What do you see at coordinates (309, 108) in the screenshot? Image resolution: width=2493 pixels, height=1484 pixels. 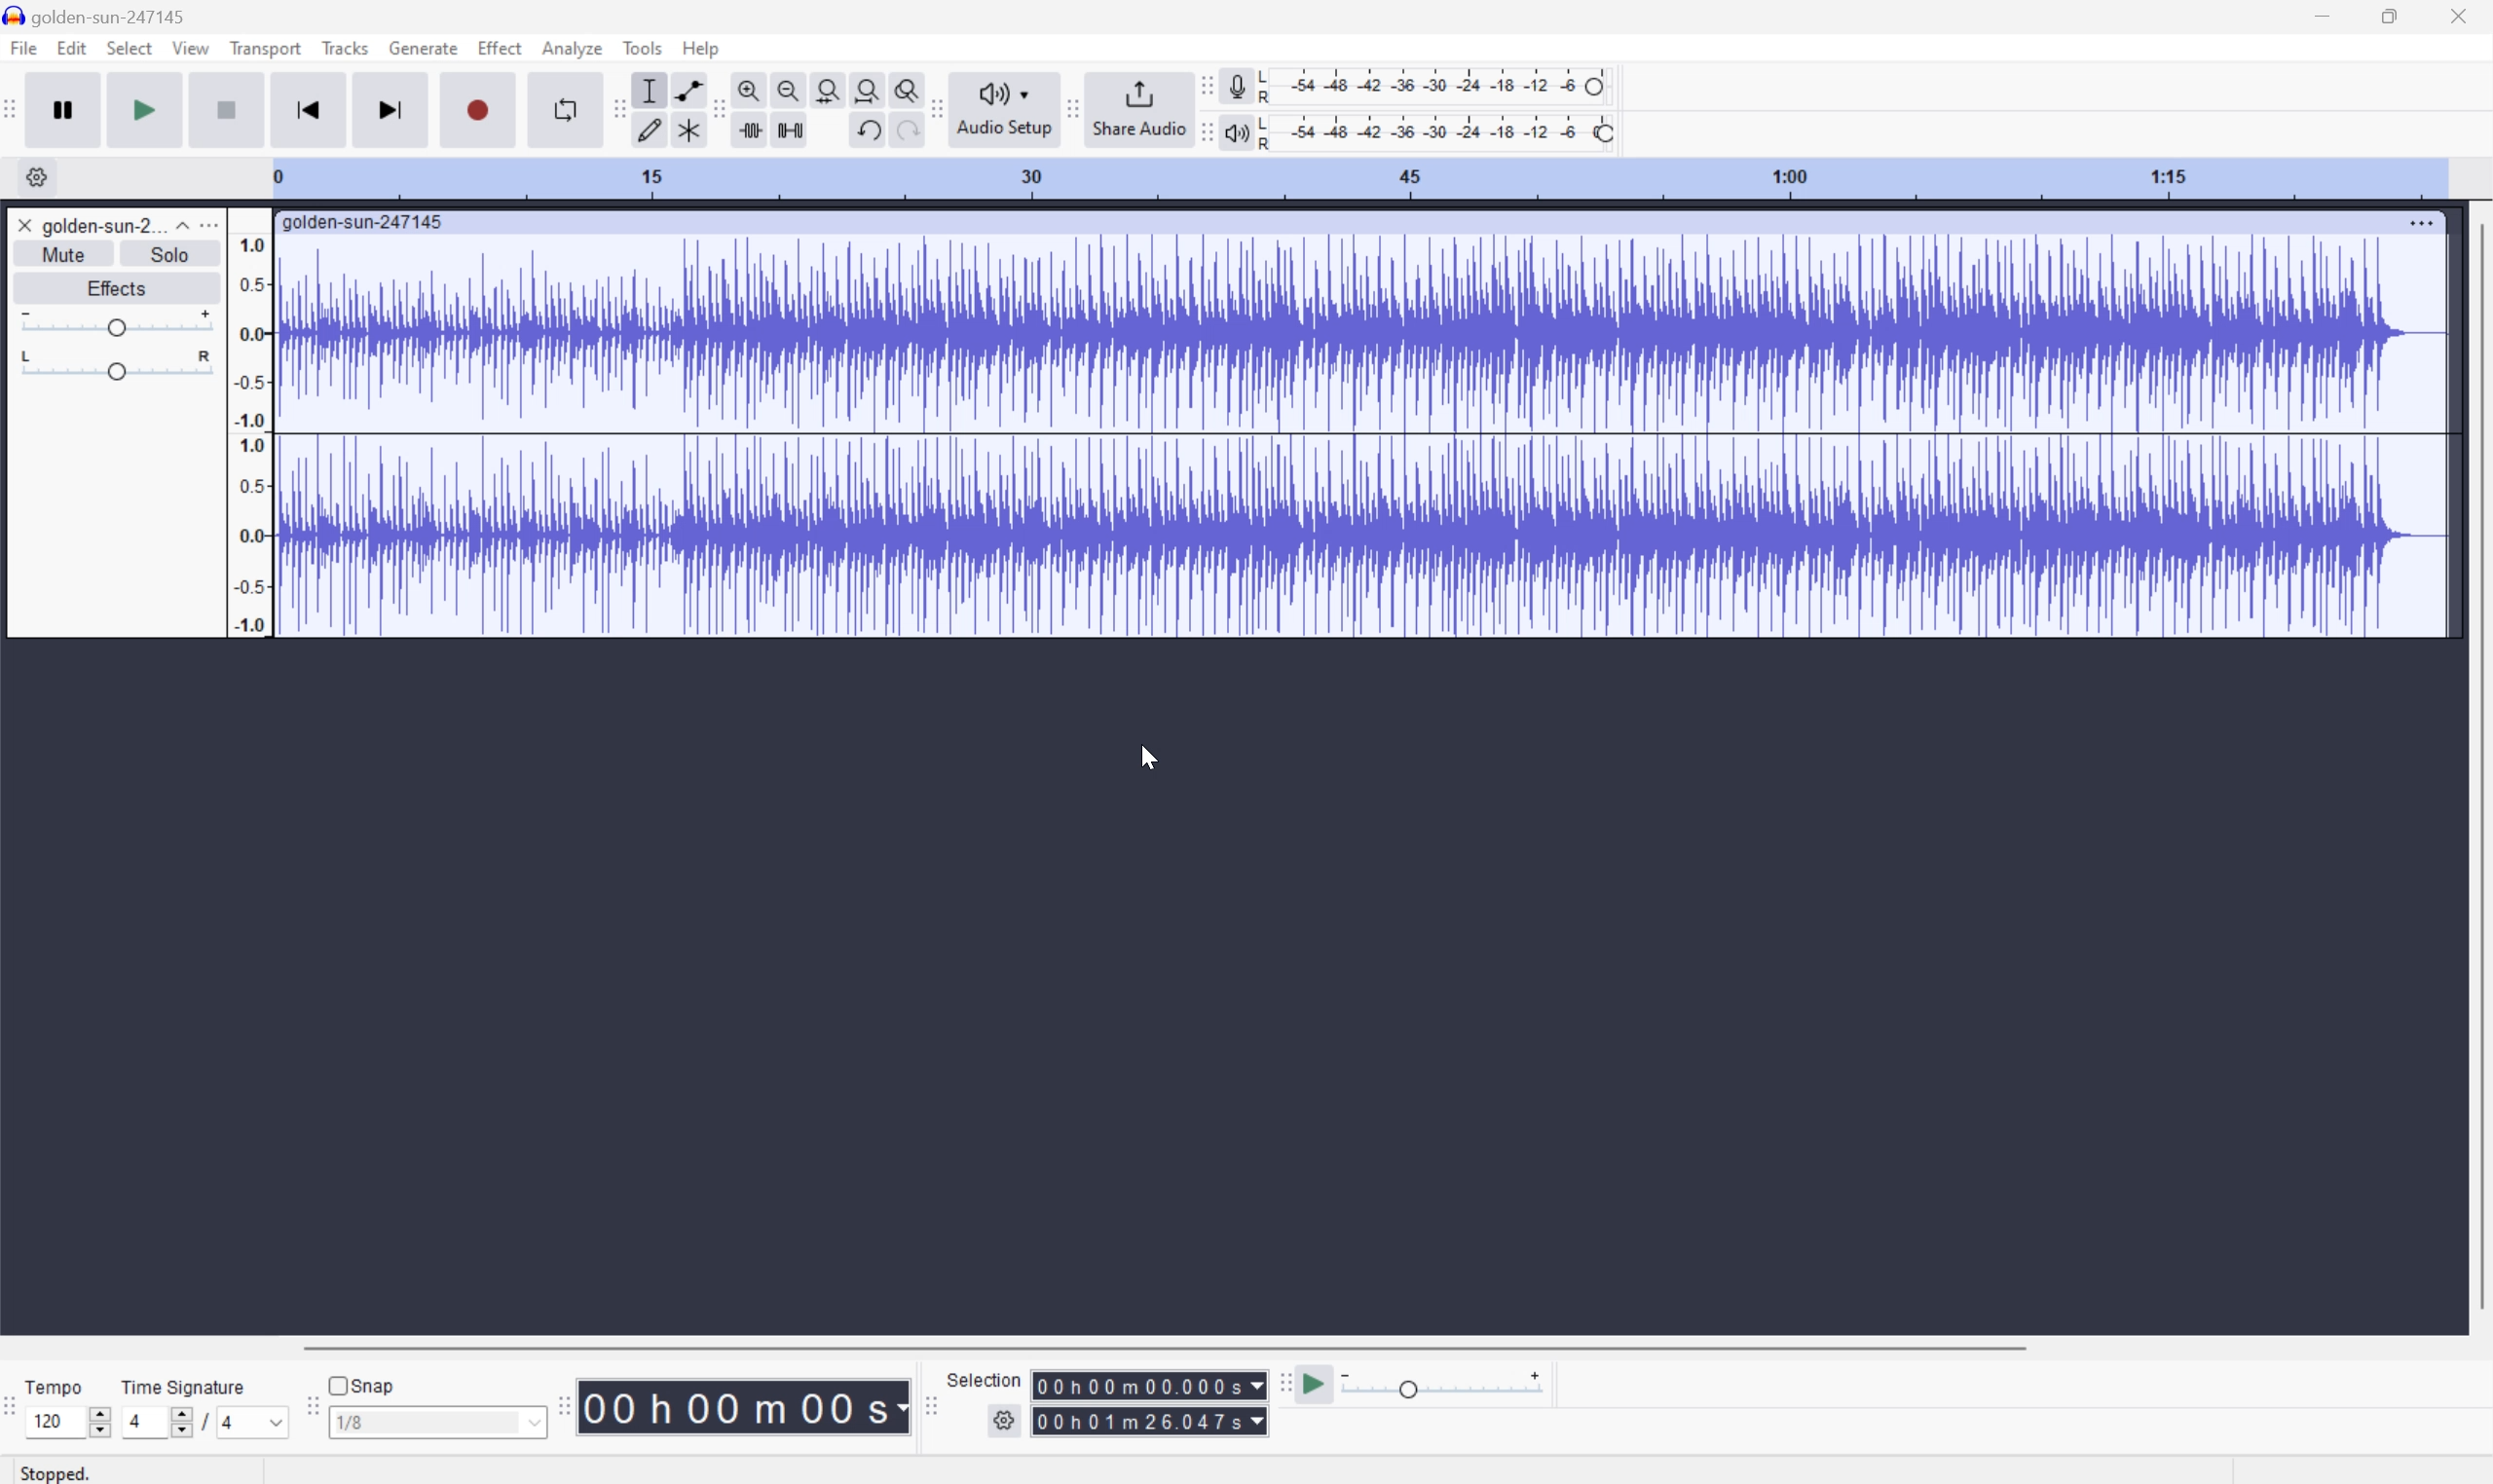 I see `Skip to start` at bounding box center [309, 108].